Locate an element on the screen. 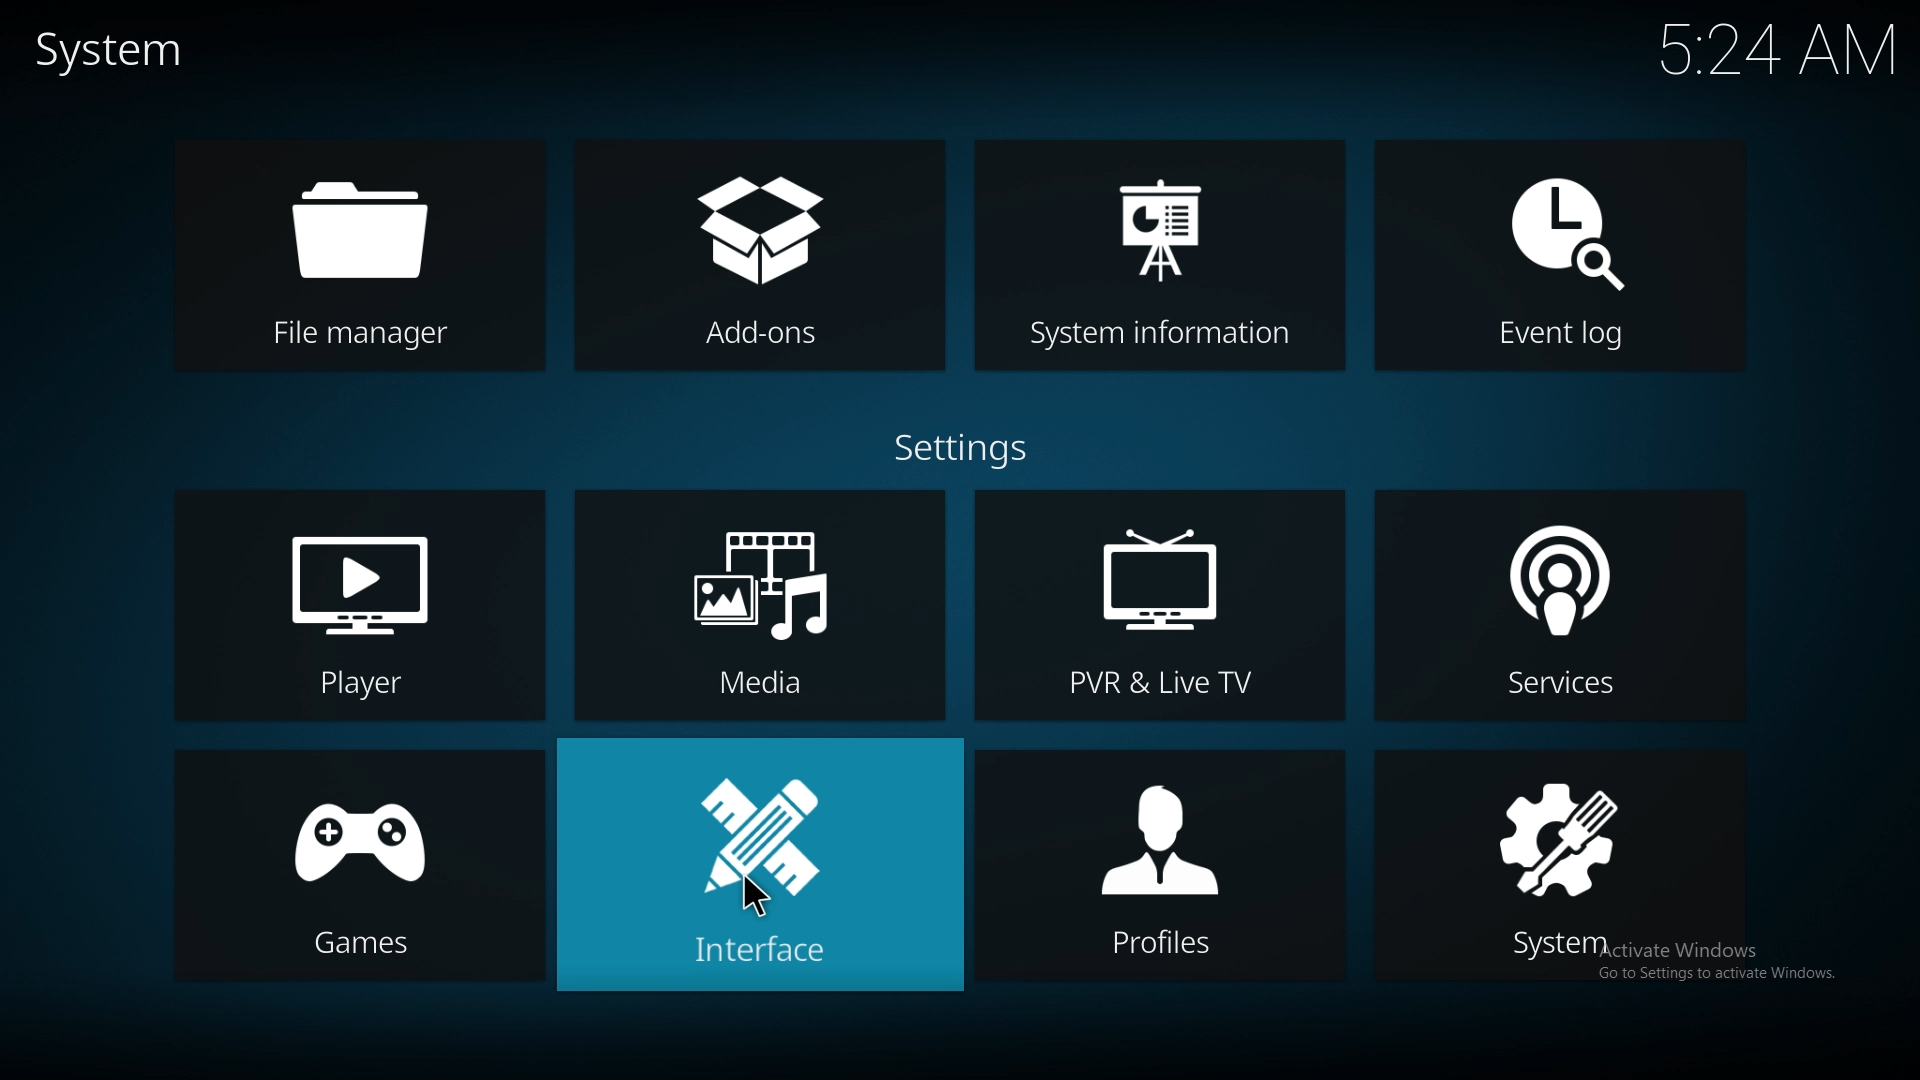 The height and width of the screenshot is (1080, 1920). media is located at coordinates (762, 603).